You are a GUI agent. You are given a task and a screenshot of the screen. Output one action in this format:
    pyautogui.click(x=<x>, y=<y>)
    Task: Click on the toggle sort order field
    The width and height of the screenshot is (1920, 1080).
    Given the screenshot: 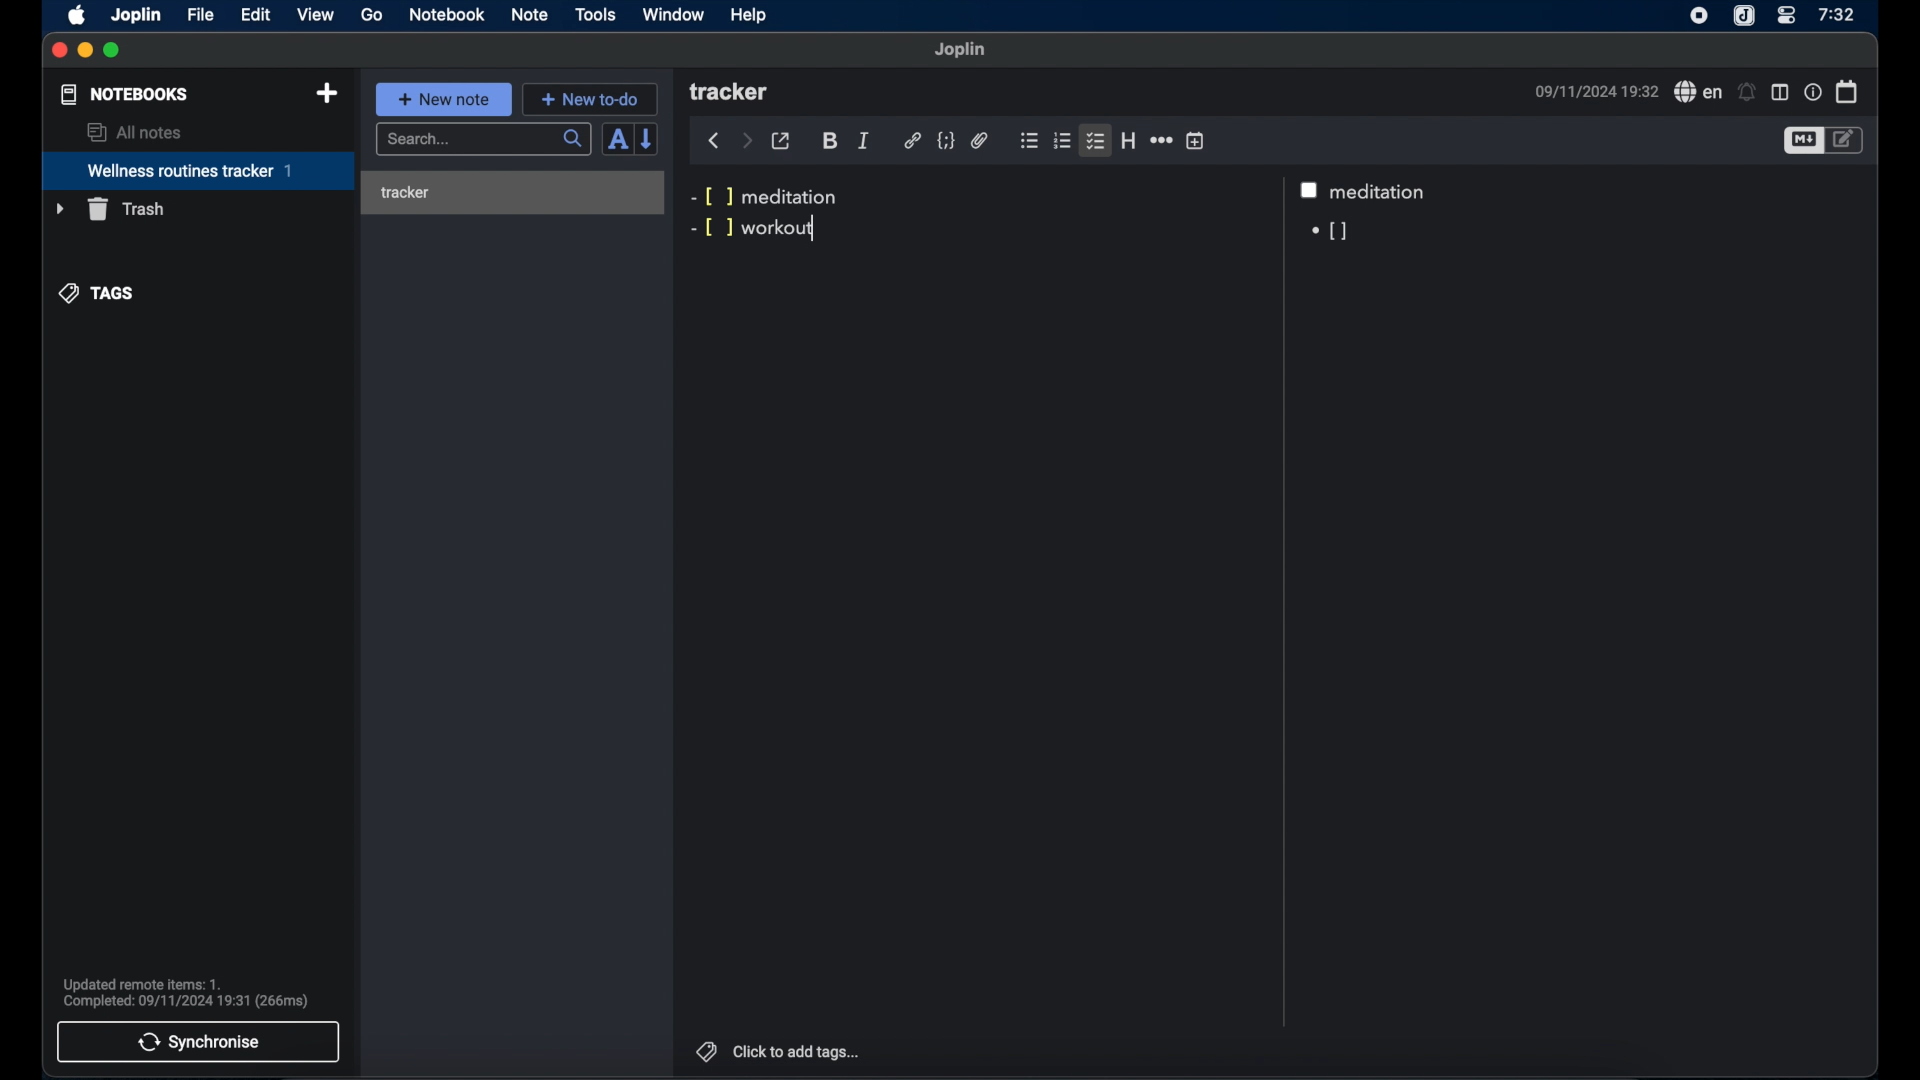 What is the action you would take?
    pyautogui.click(x=617, y=139)
    